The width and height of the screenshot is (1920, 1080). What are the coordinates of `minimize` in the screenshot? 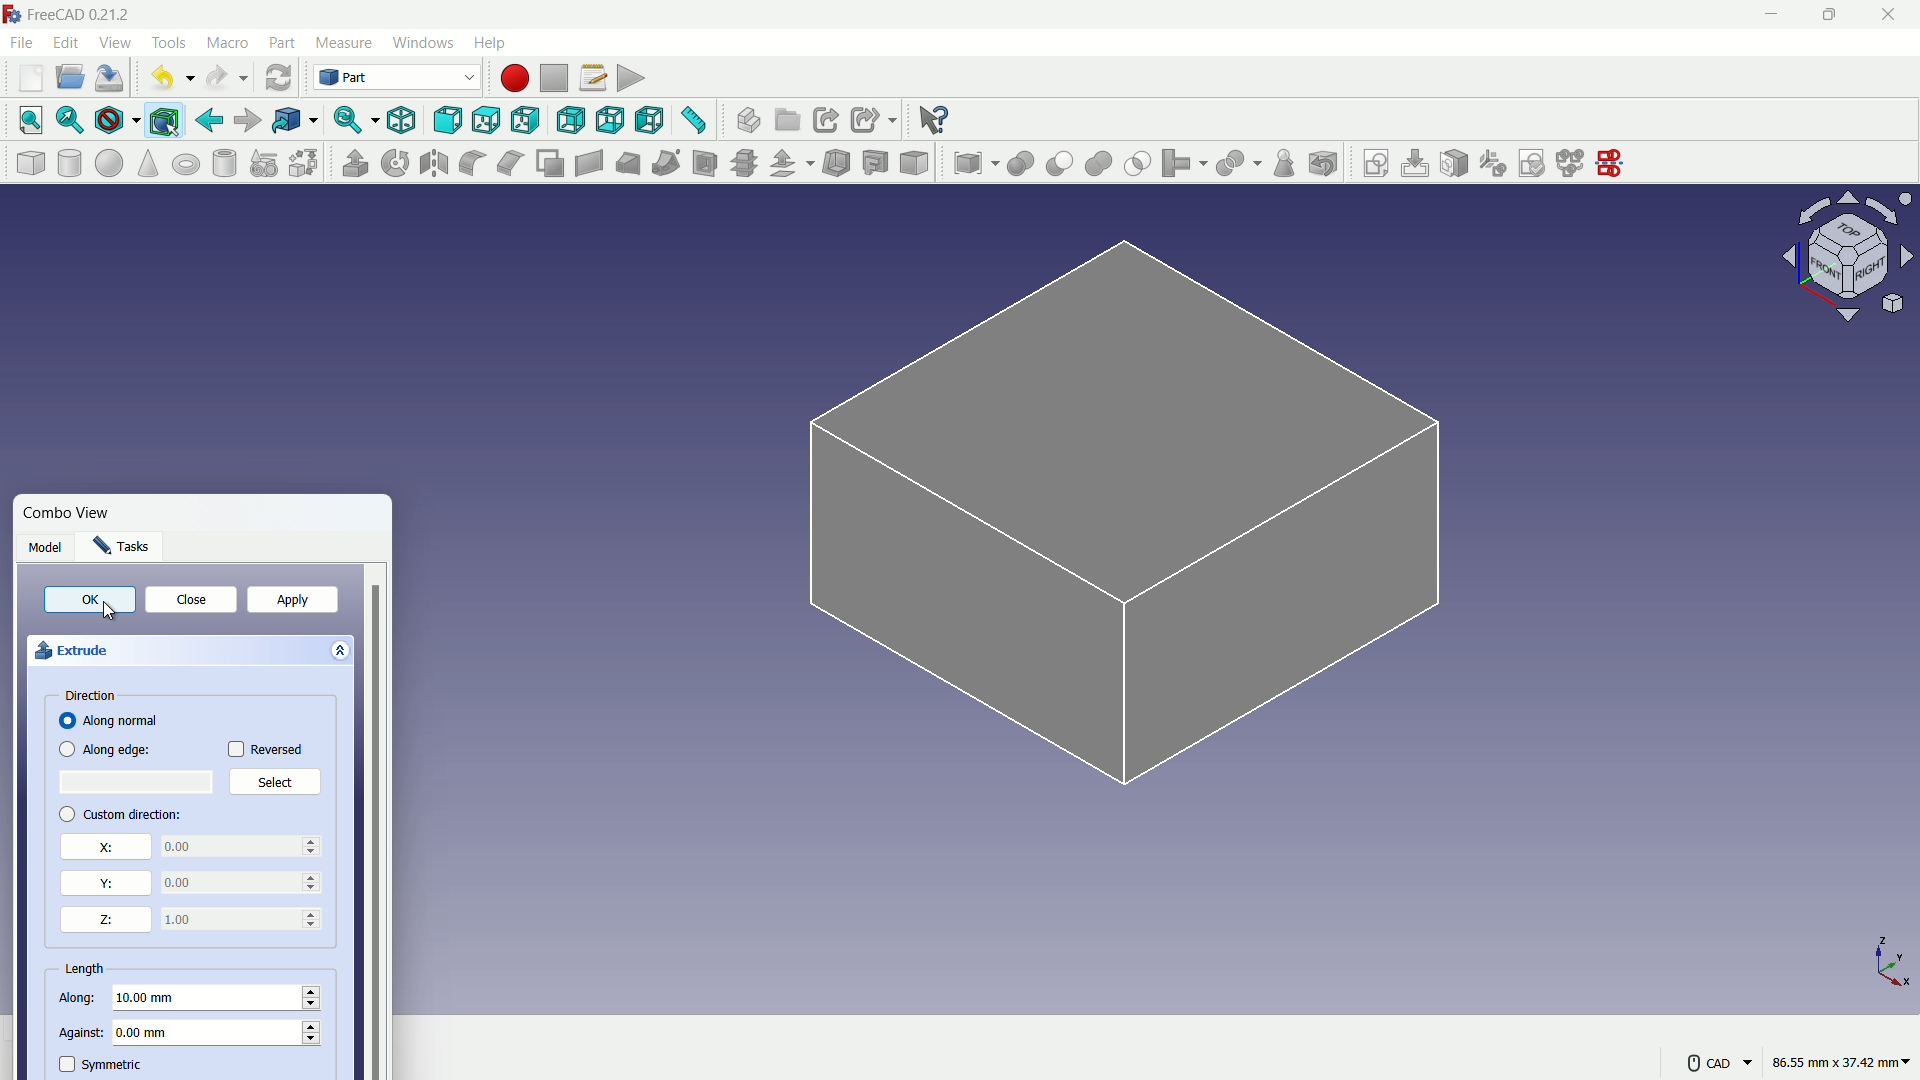 It's located at (1775, 15).